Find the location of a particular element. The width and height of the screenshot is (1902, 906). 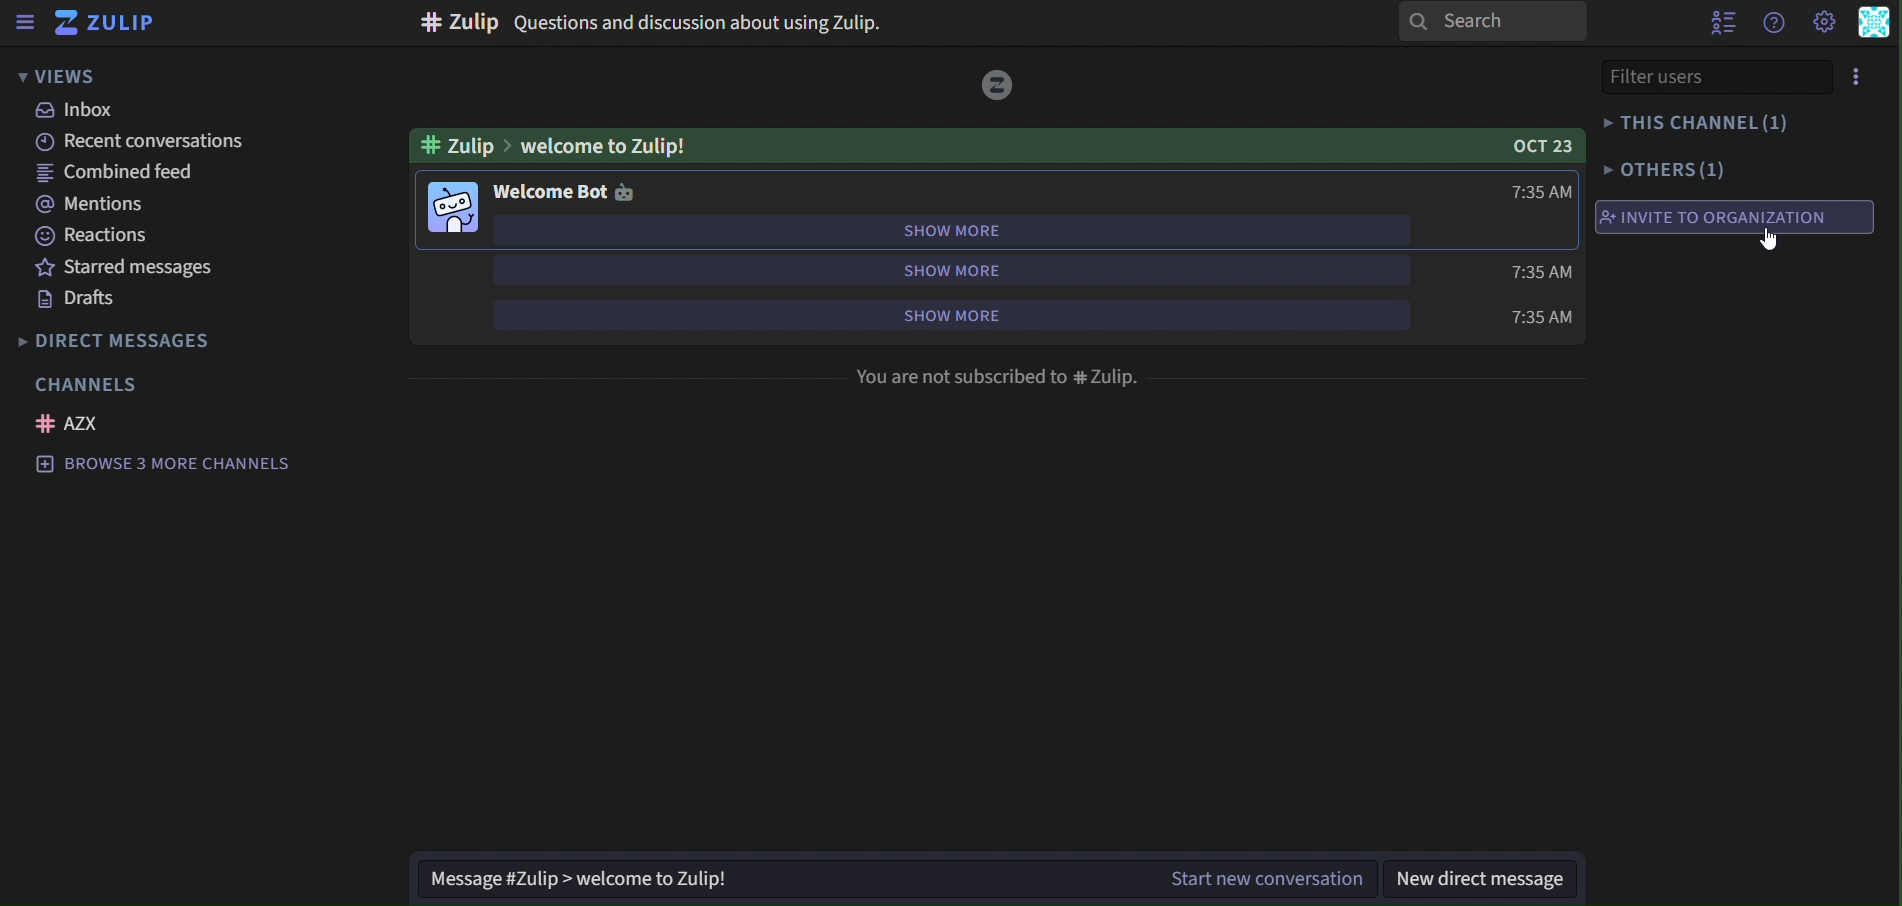

inbox is located at coordinates (80, 112).